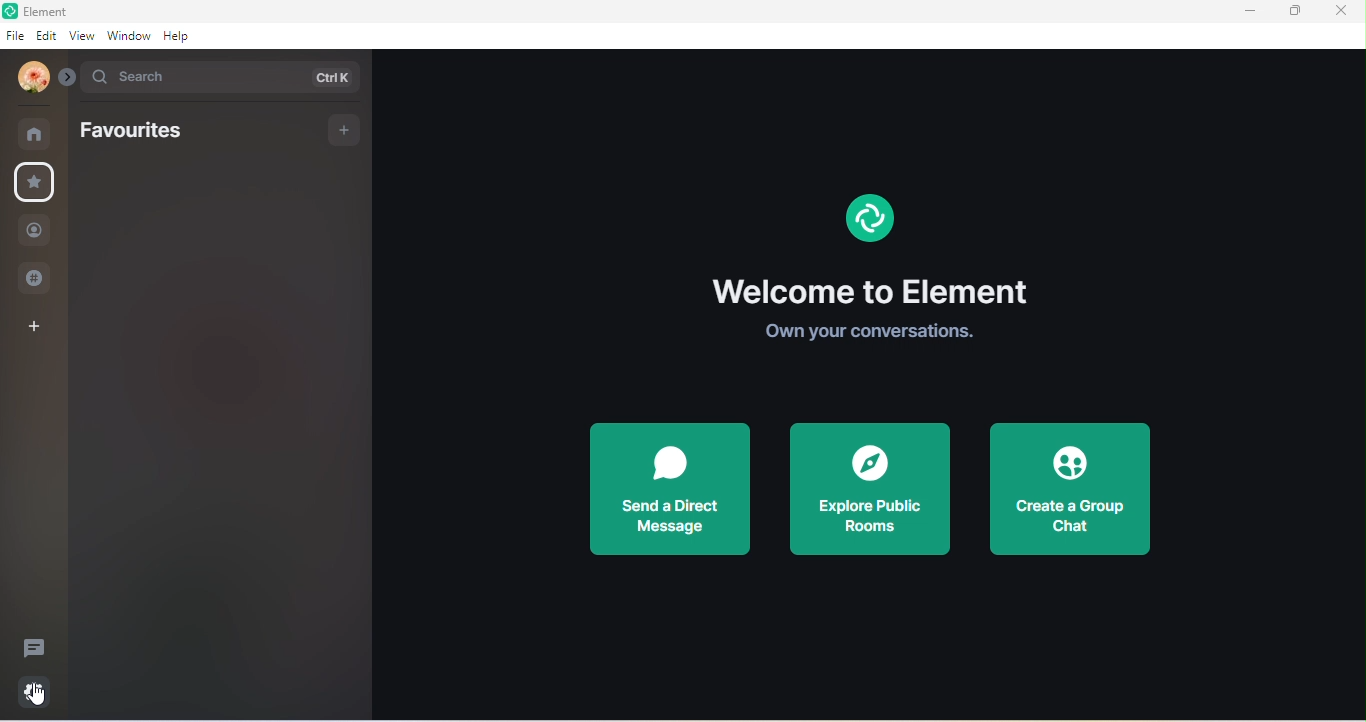 The width and height of the screenshot is (1366, 722). I want to click on cursor, so click(41, 703).